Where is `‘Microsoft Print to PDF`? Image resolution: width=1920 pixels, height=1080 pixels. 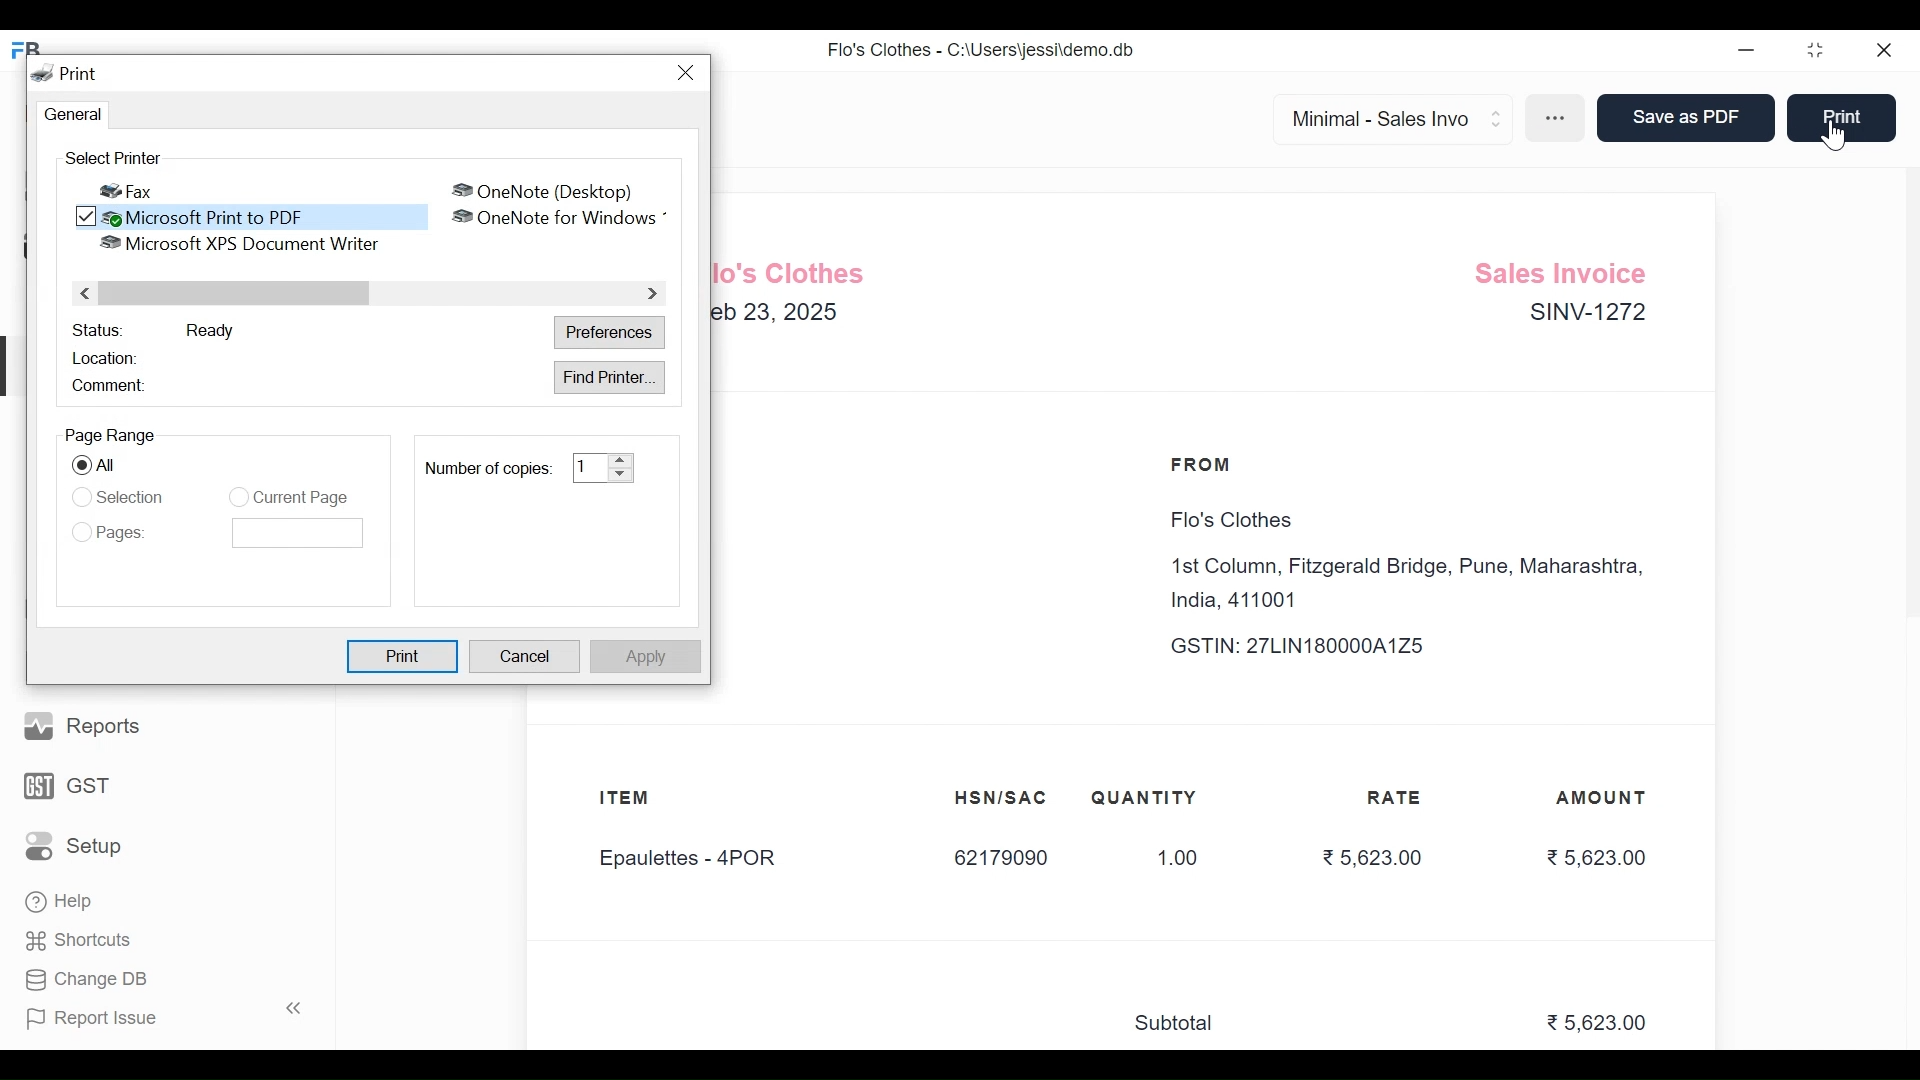 ‘Microsoft Print to PDF is located at coordinates (265, 216).